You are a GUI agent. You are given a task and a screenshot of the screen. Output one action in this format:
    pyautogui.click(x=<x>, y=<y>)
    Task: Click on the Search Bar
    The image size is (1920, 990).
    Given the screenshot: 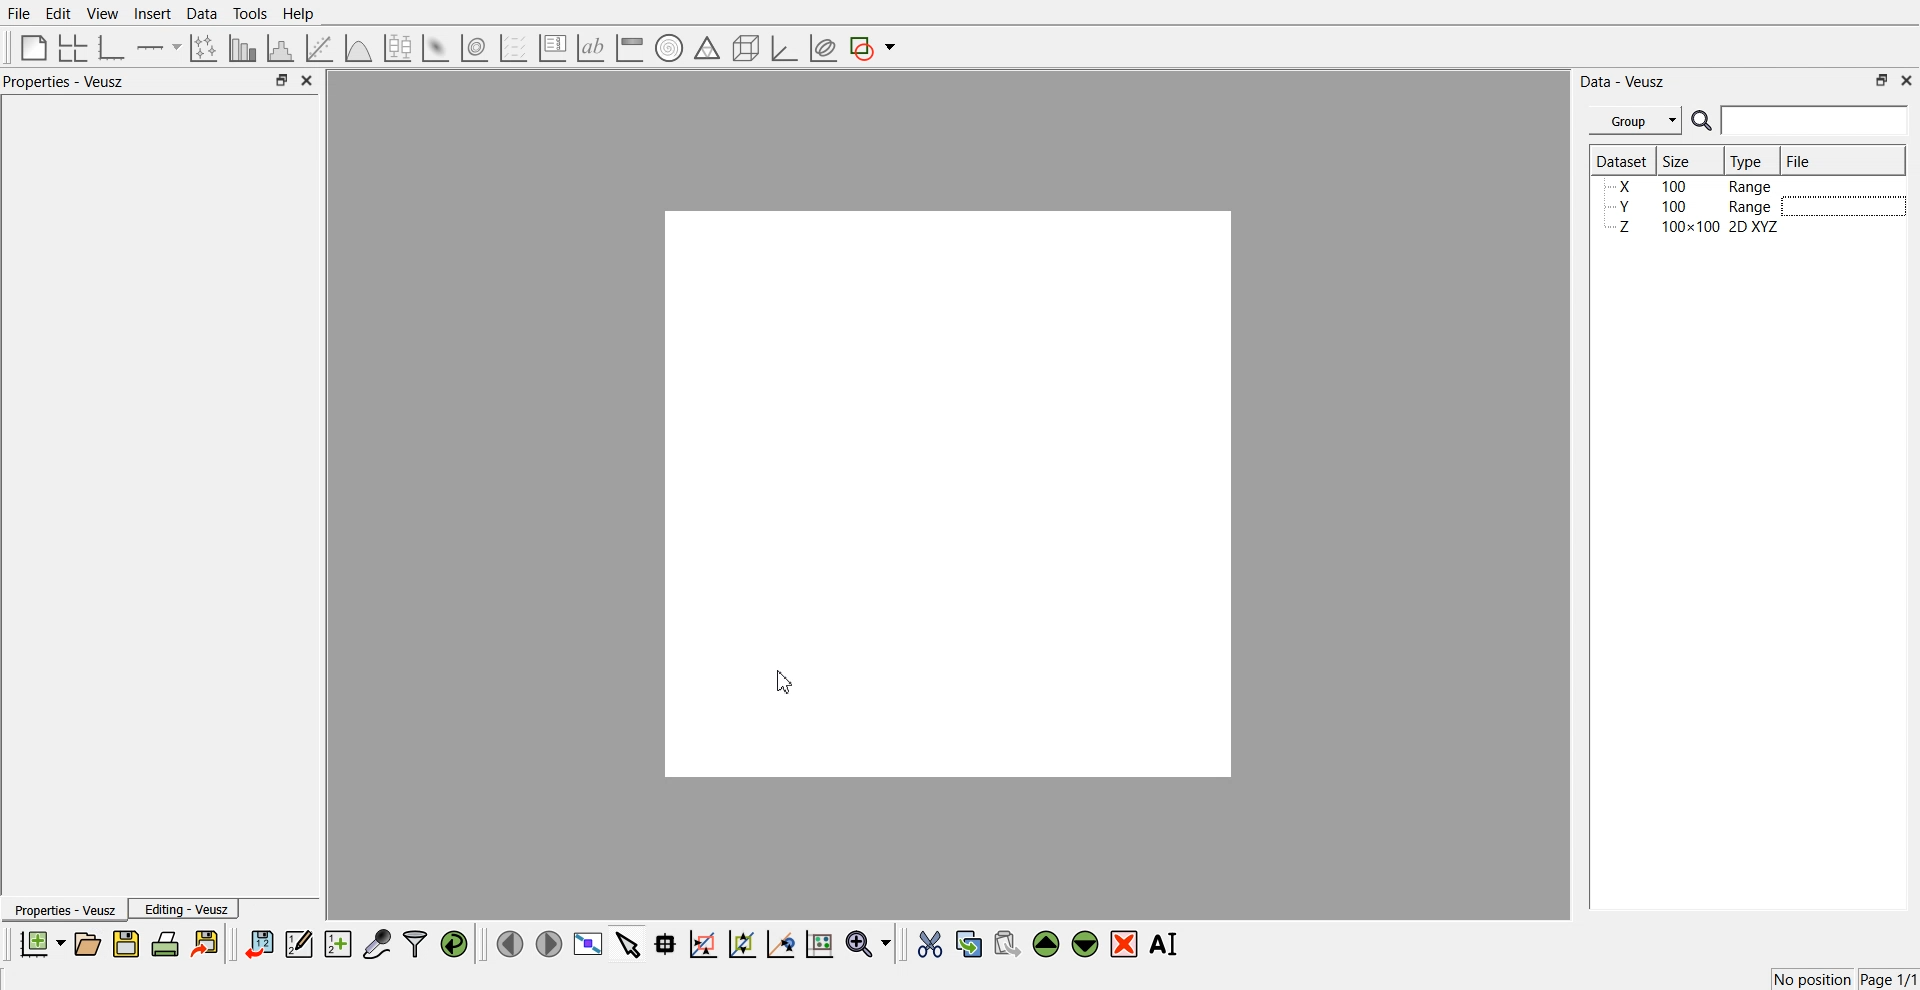 What is the action you would take?
    pyautogui.click(x=1801, y=120)
    